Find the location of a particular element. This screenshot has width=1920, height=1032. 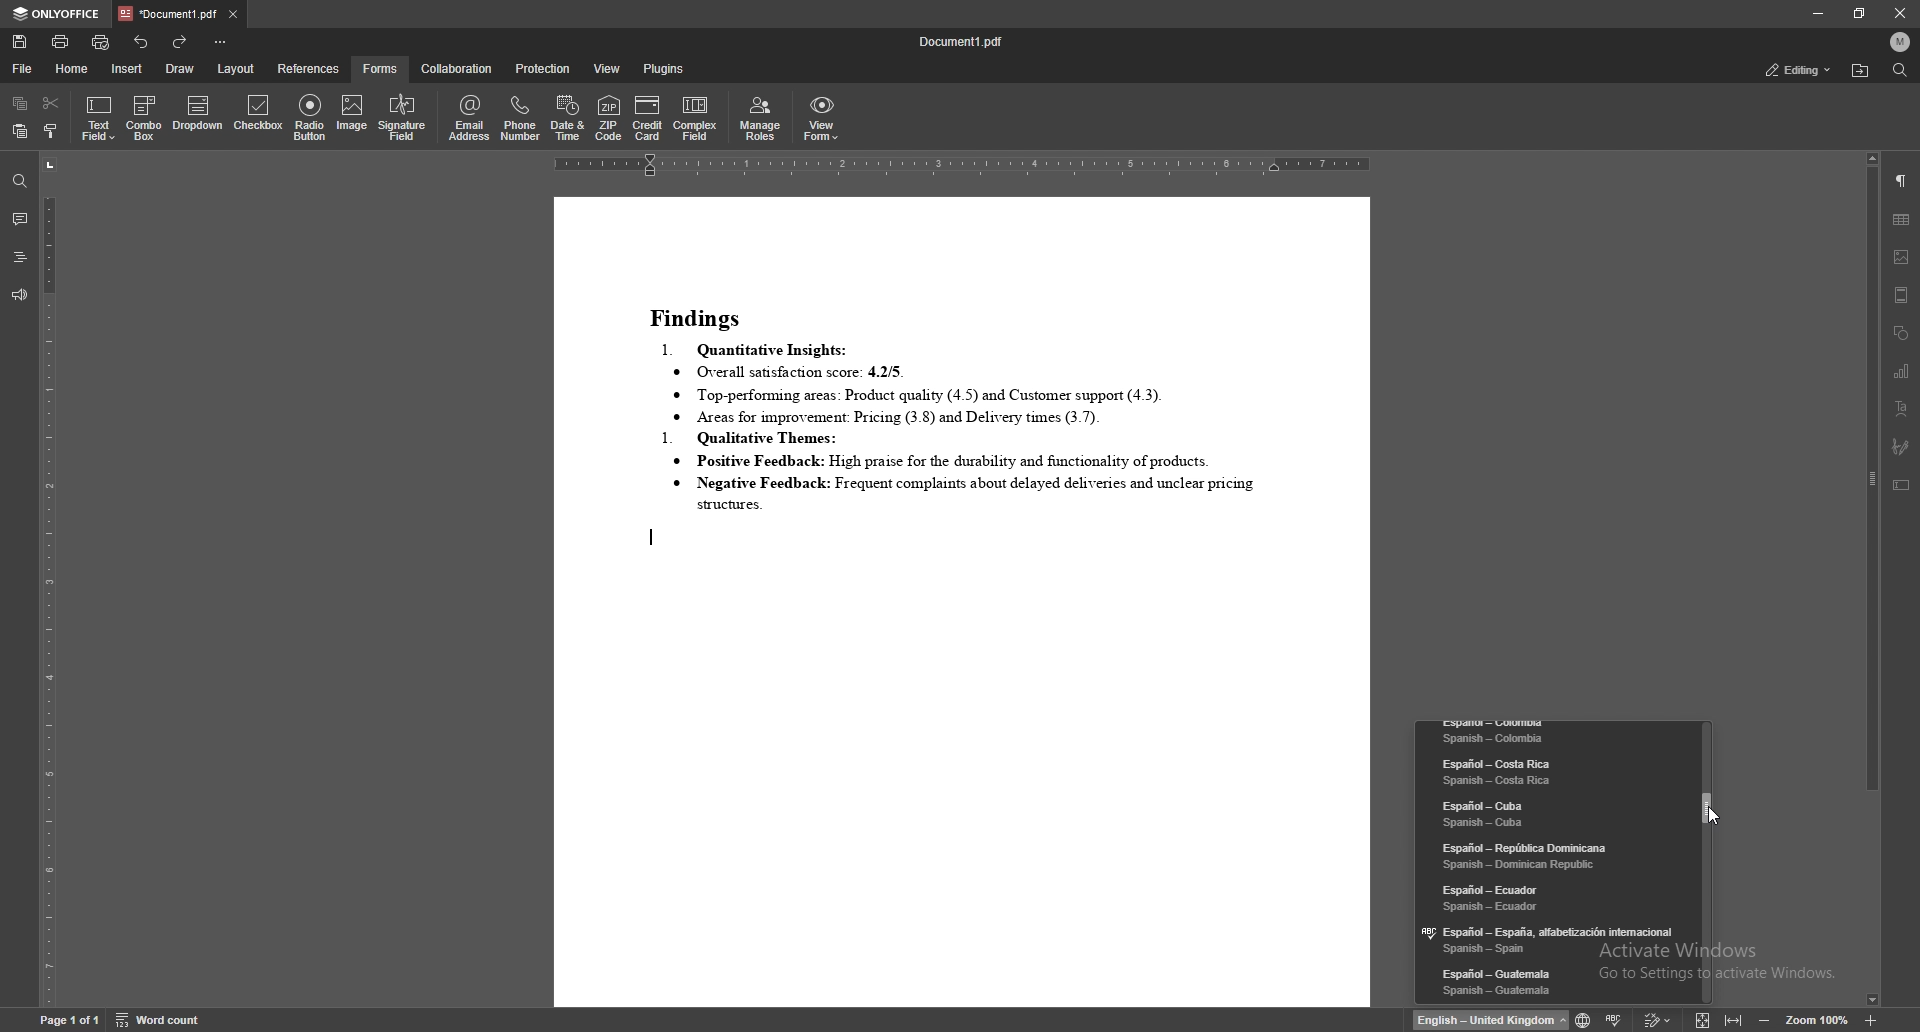

table is located at coordinates (1902, 218).